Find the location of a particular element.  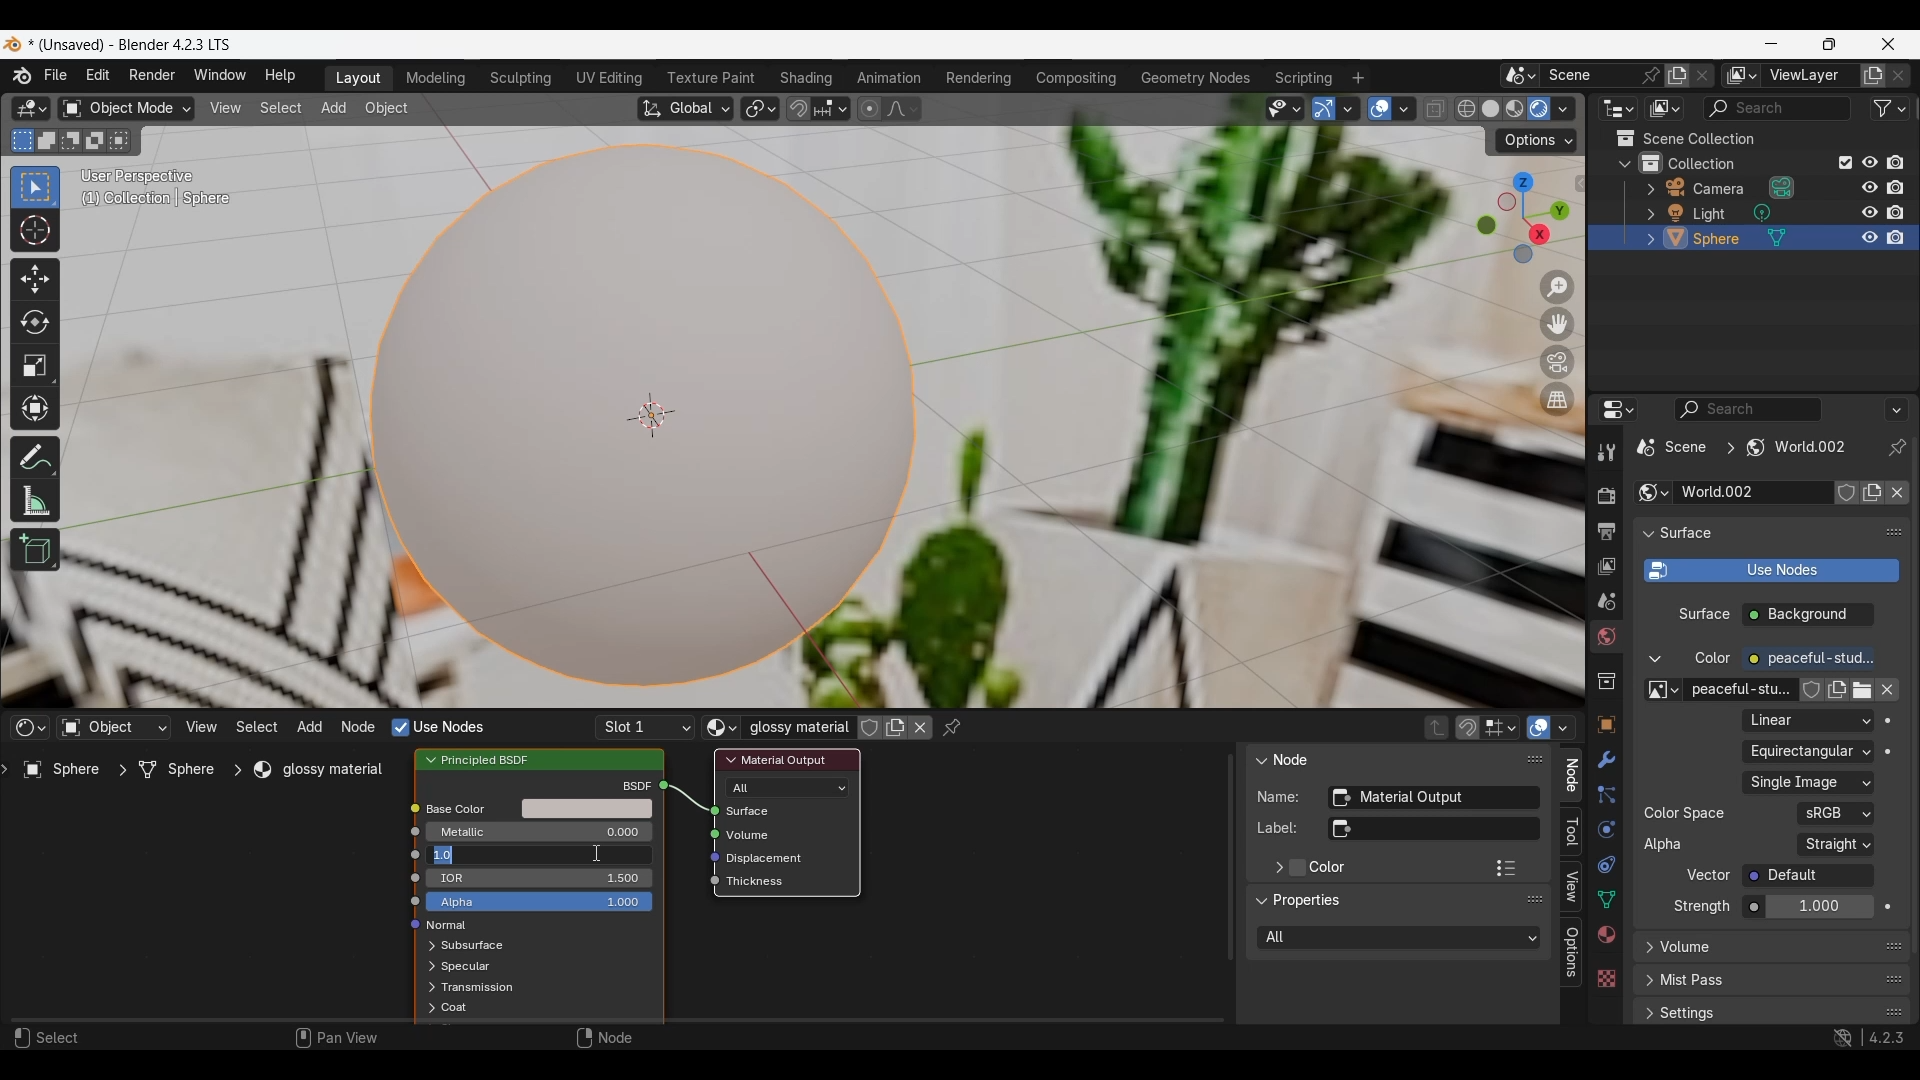

Pin scene to workspace is located at coordinates (1650, 76).